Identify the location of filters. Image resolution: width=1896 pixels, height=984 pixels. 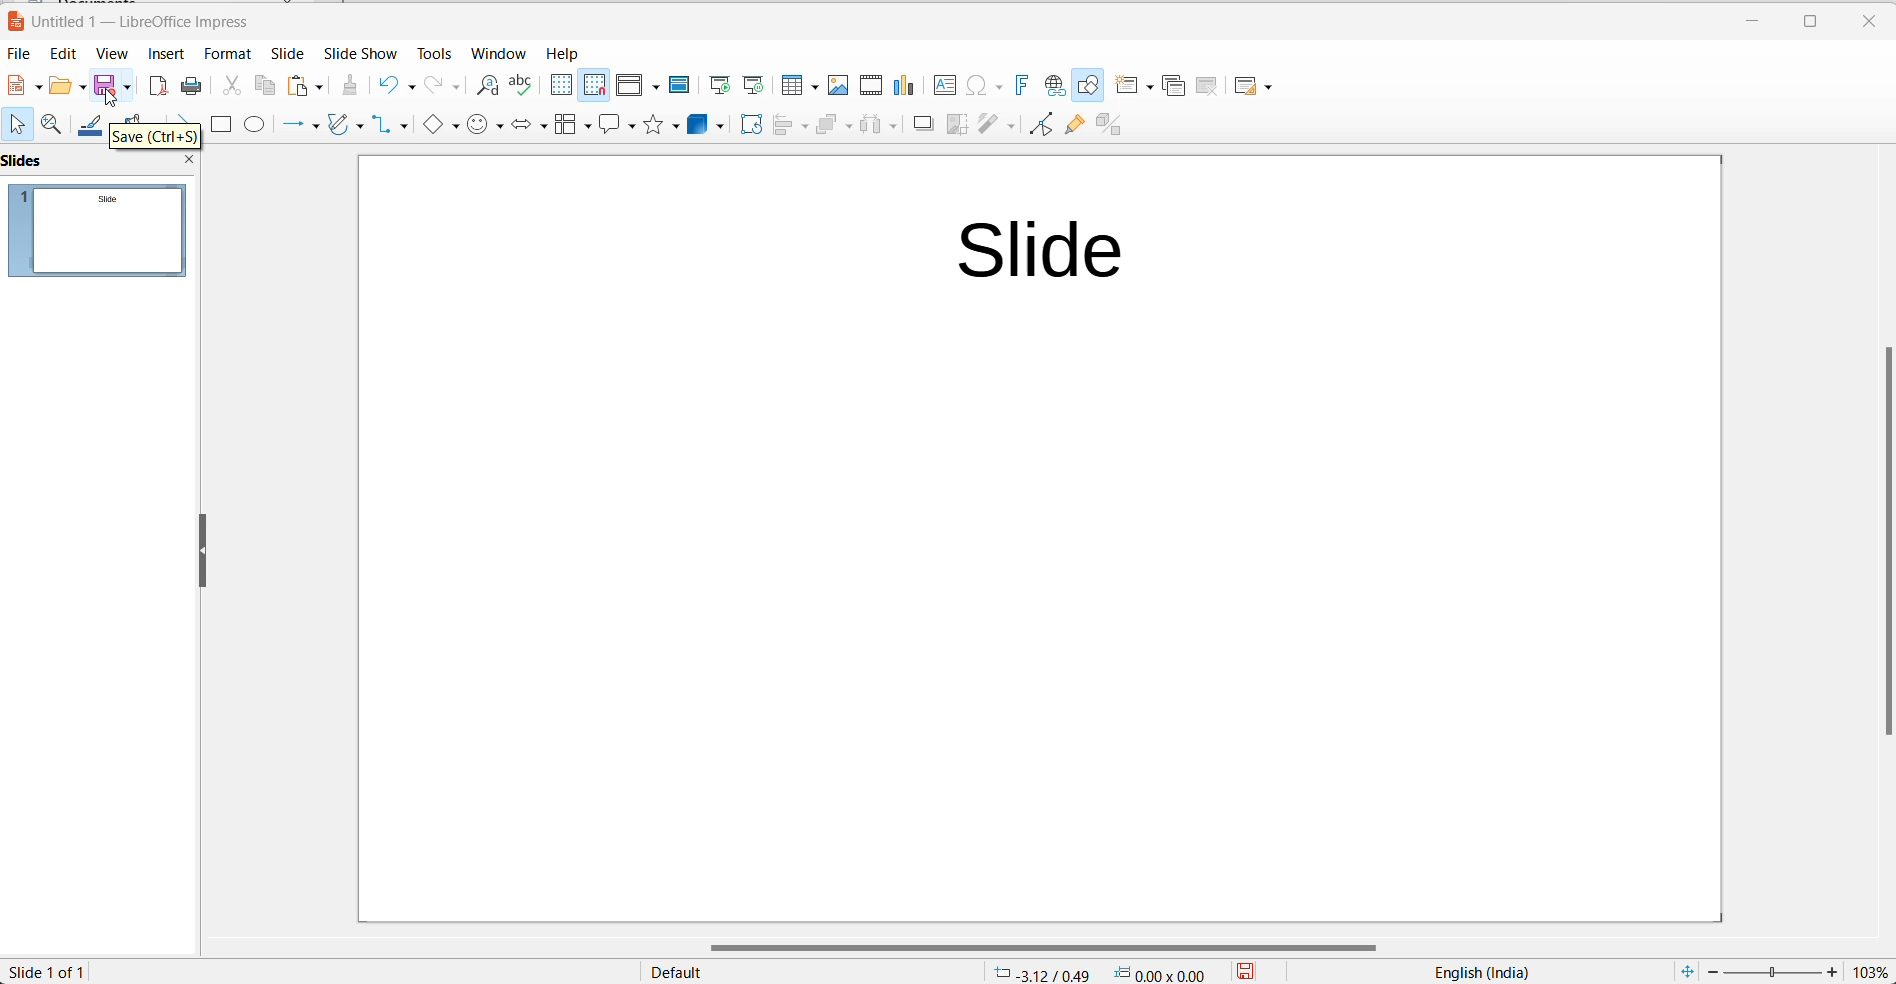
(998, 127).